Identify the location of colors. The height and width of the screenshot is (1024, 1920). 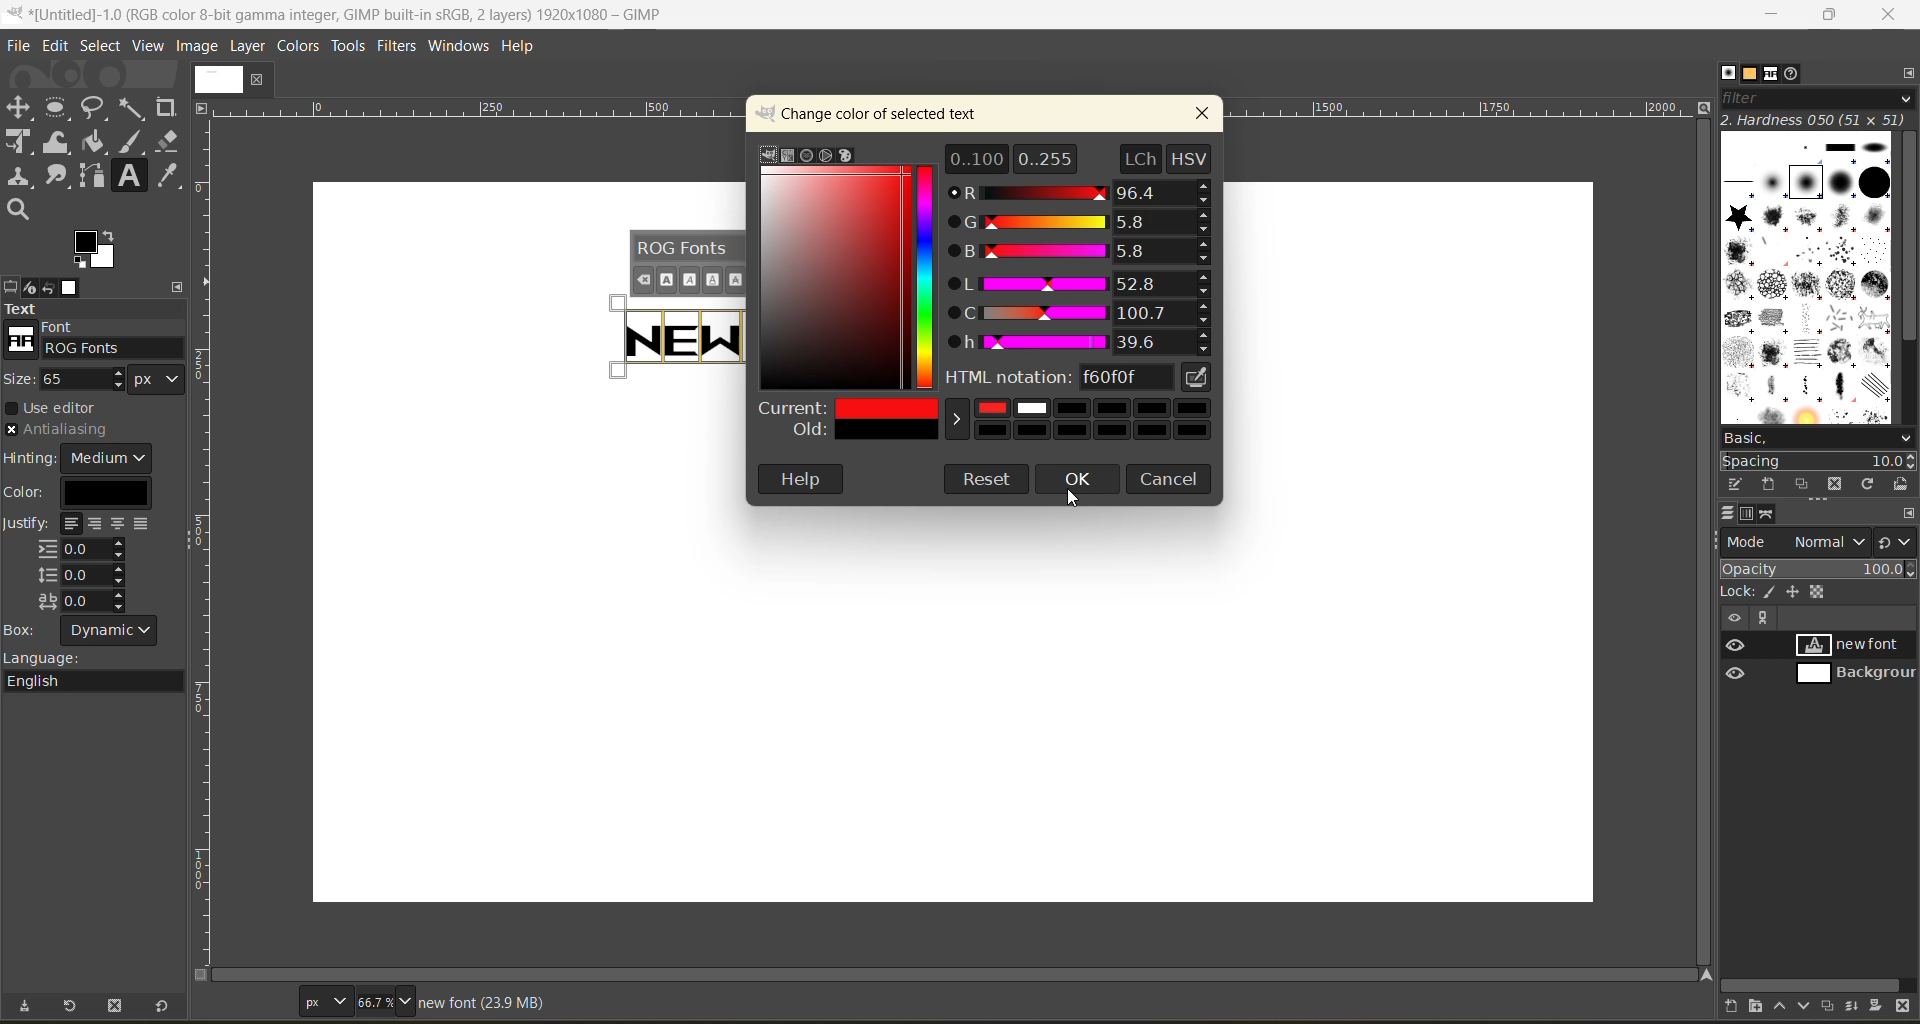
(295, 46).